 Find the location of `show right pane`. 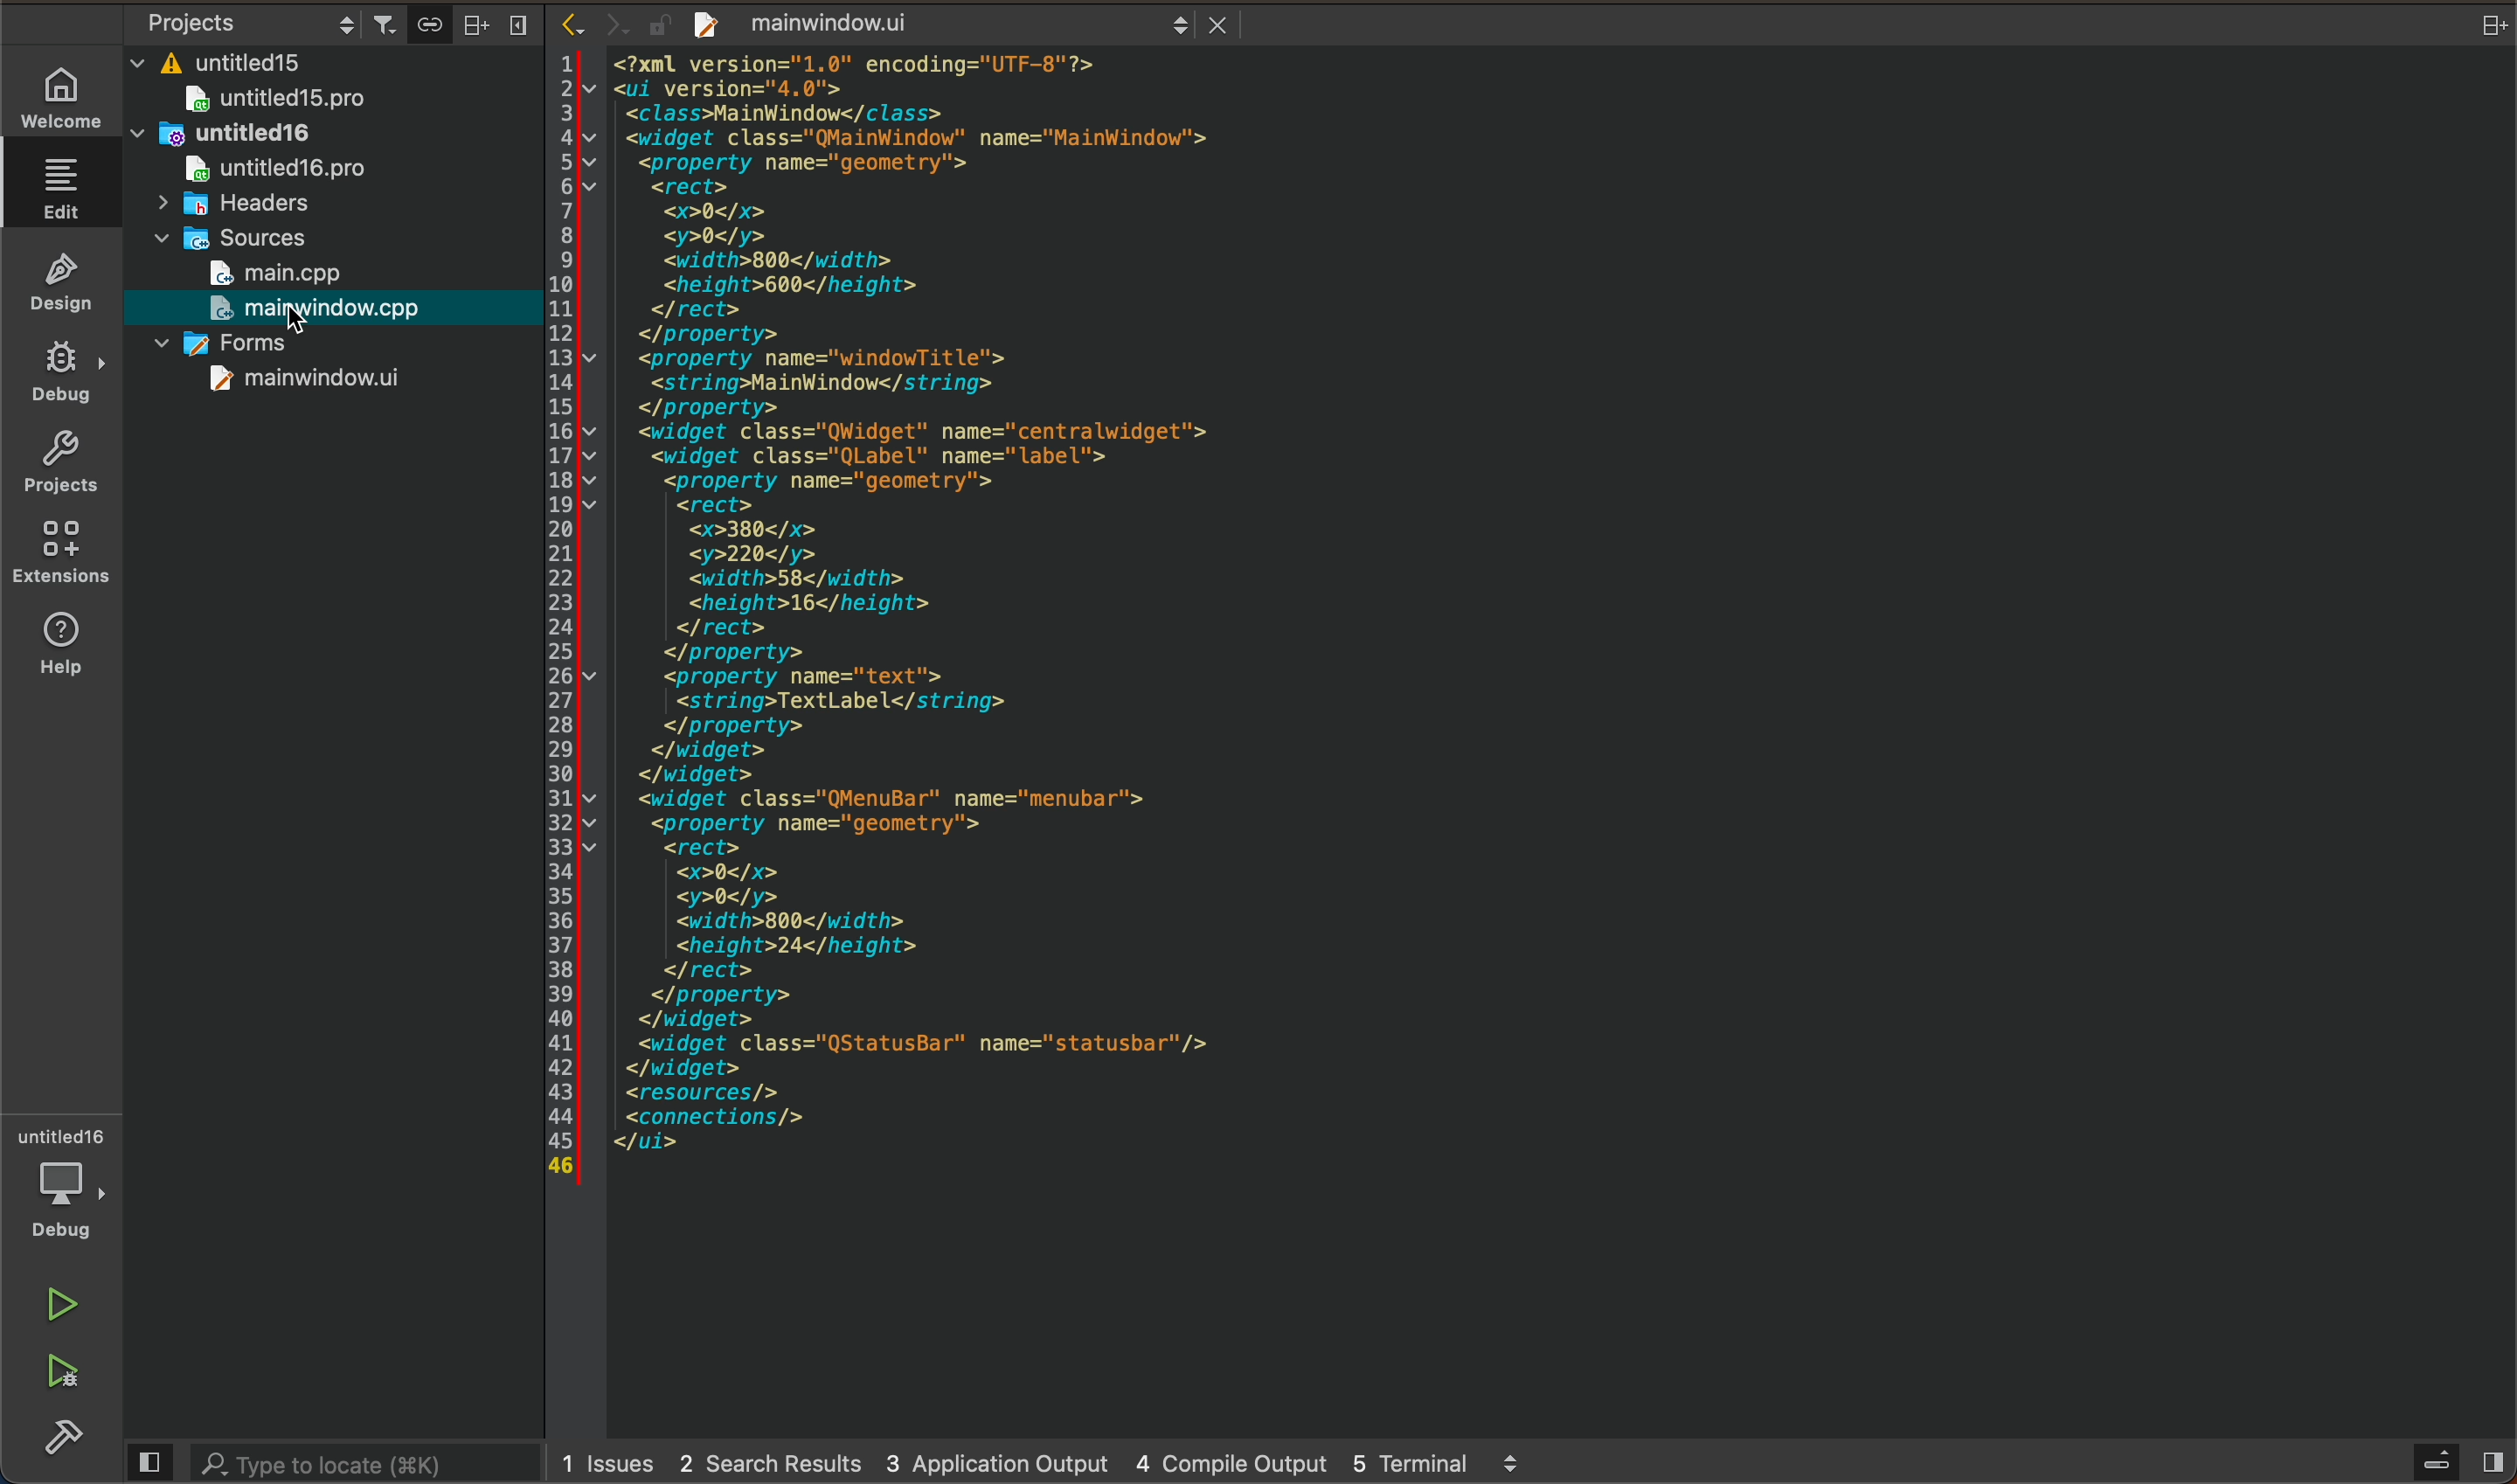

show right pane is located at coordinates (2497, 1464).